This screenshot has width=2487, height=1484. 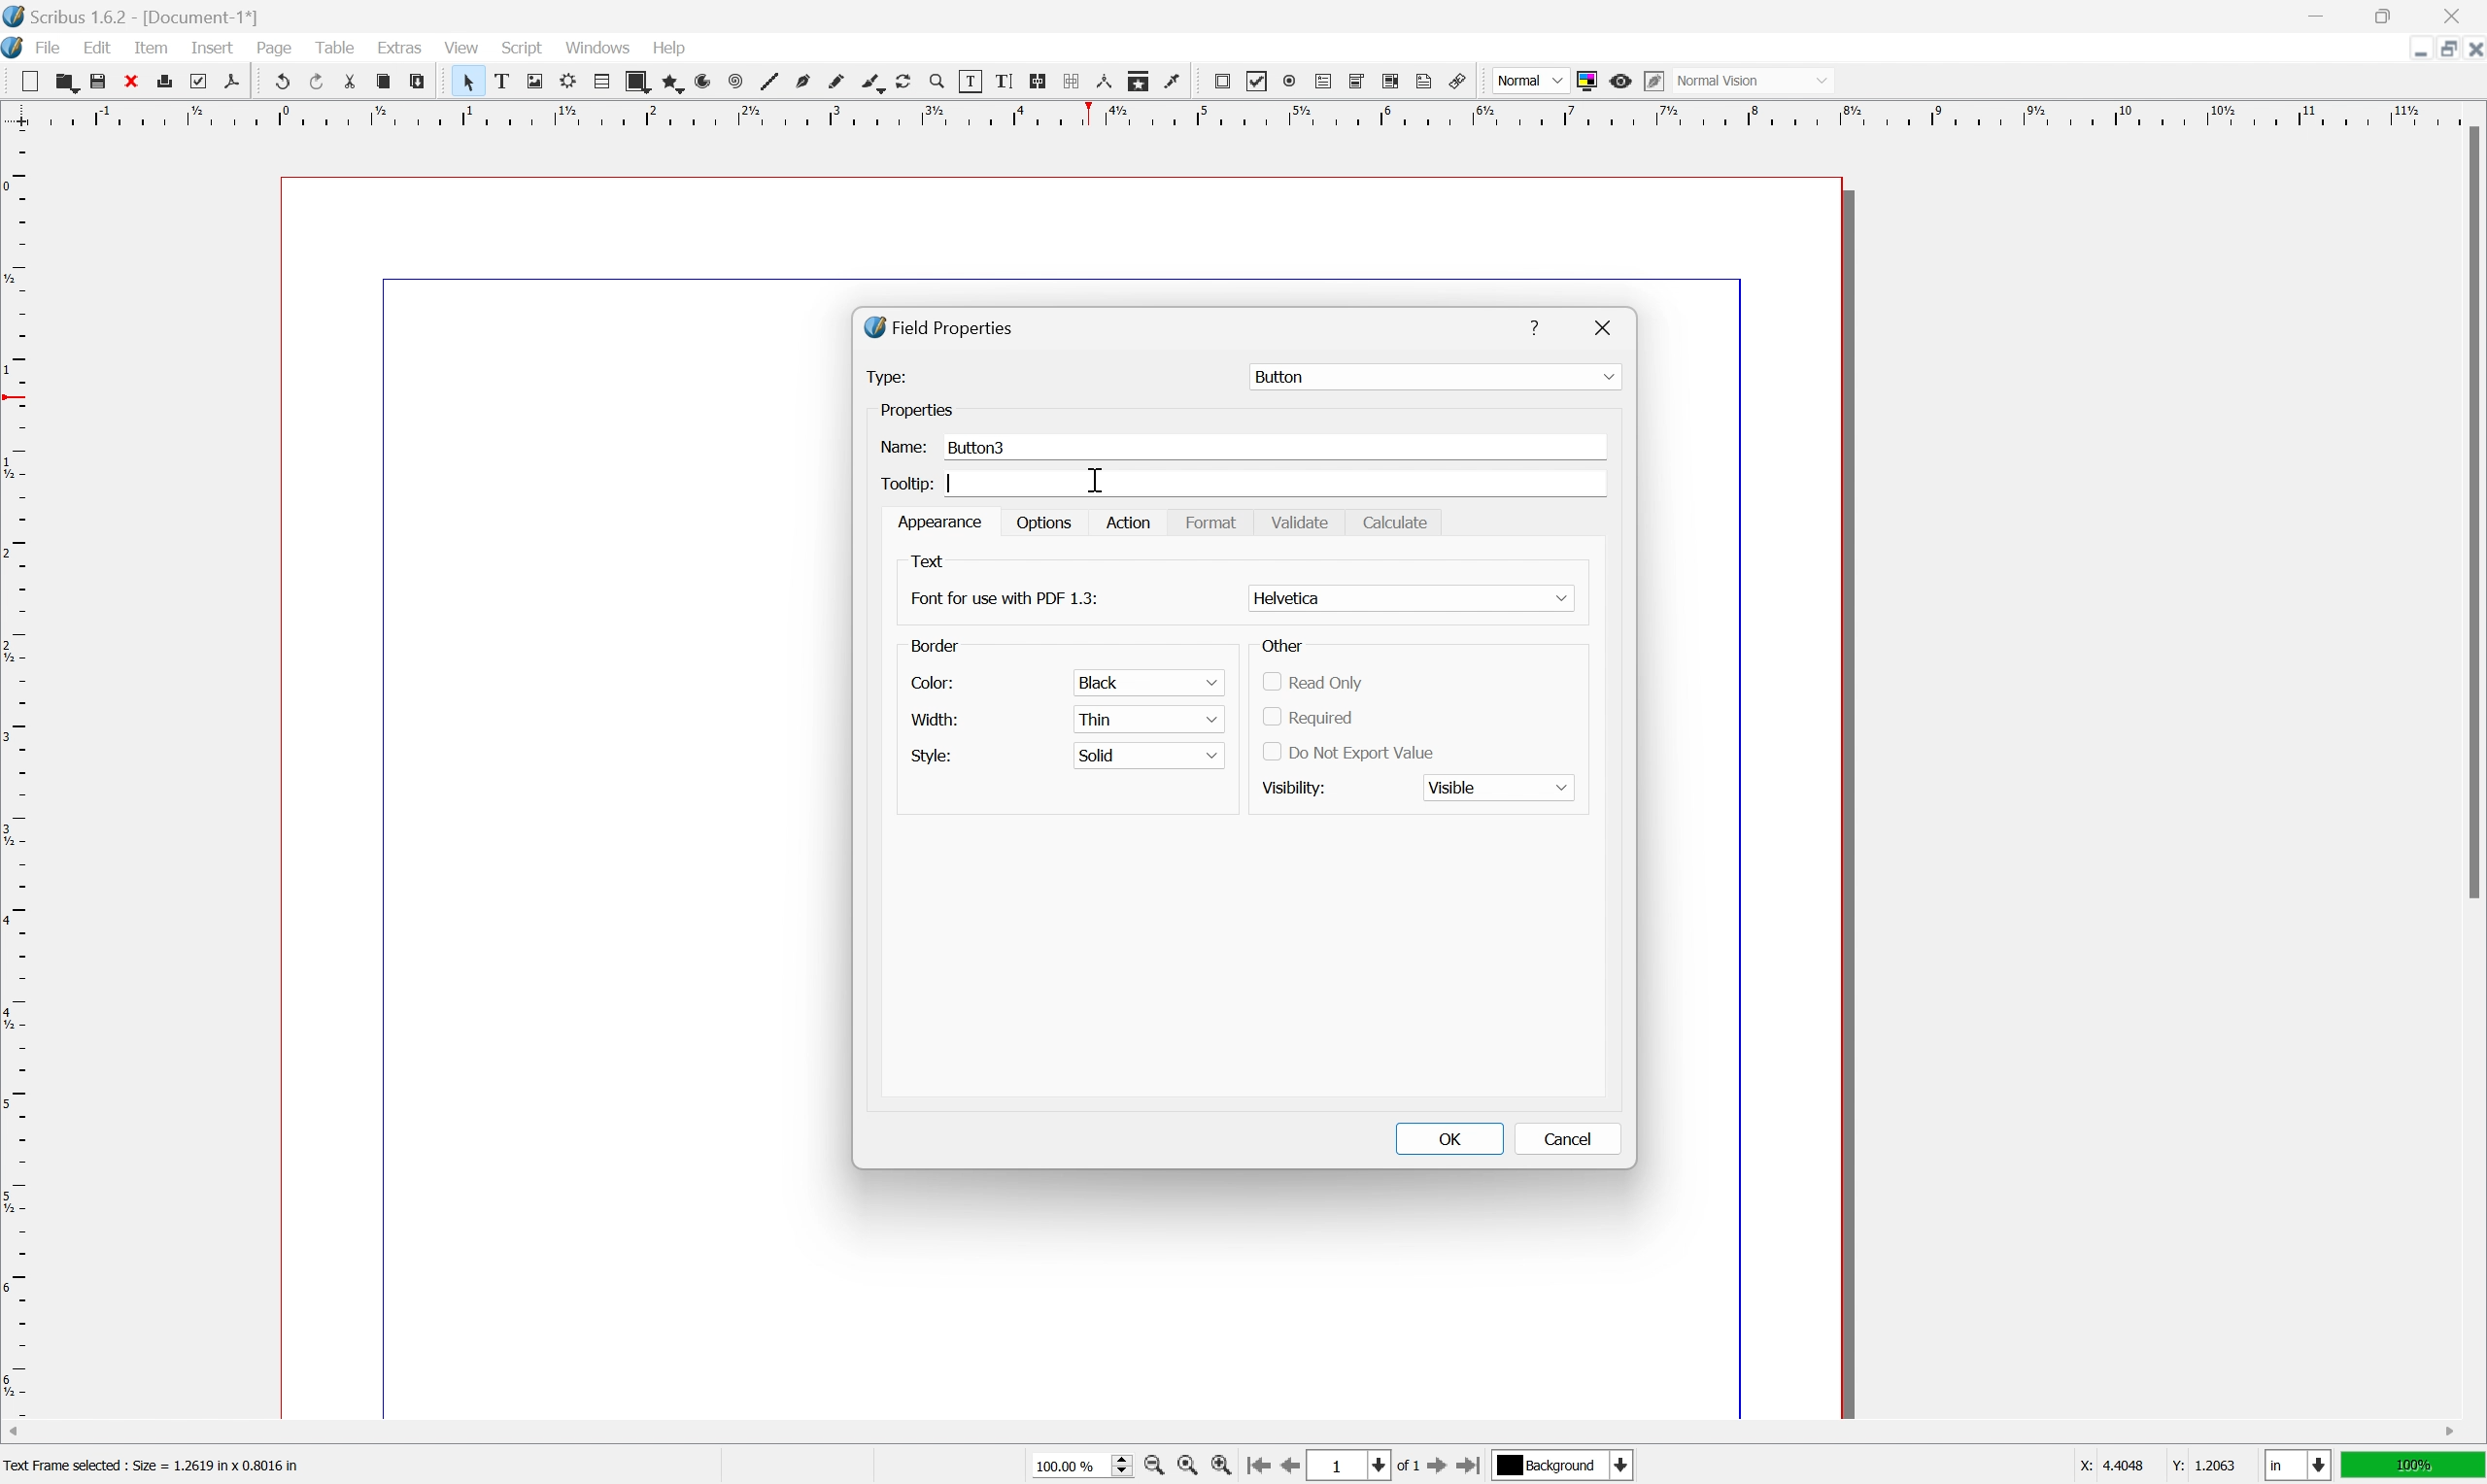 I want to click on cut, so click(x=350, y=80).